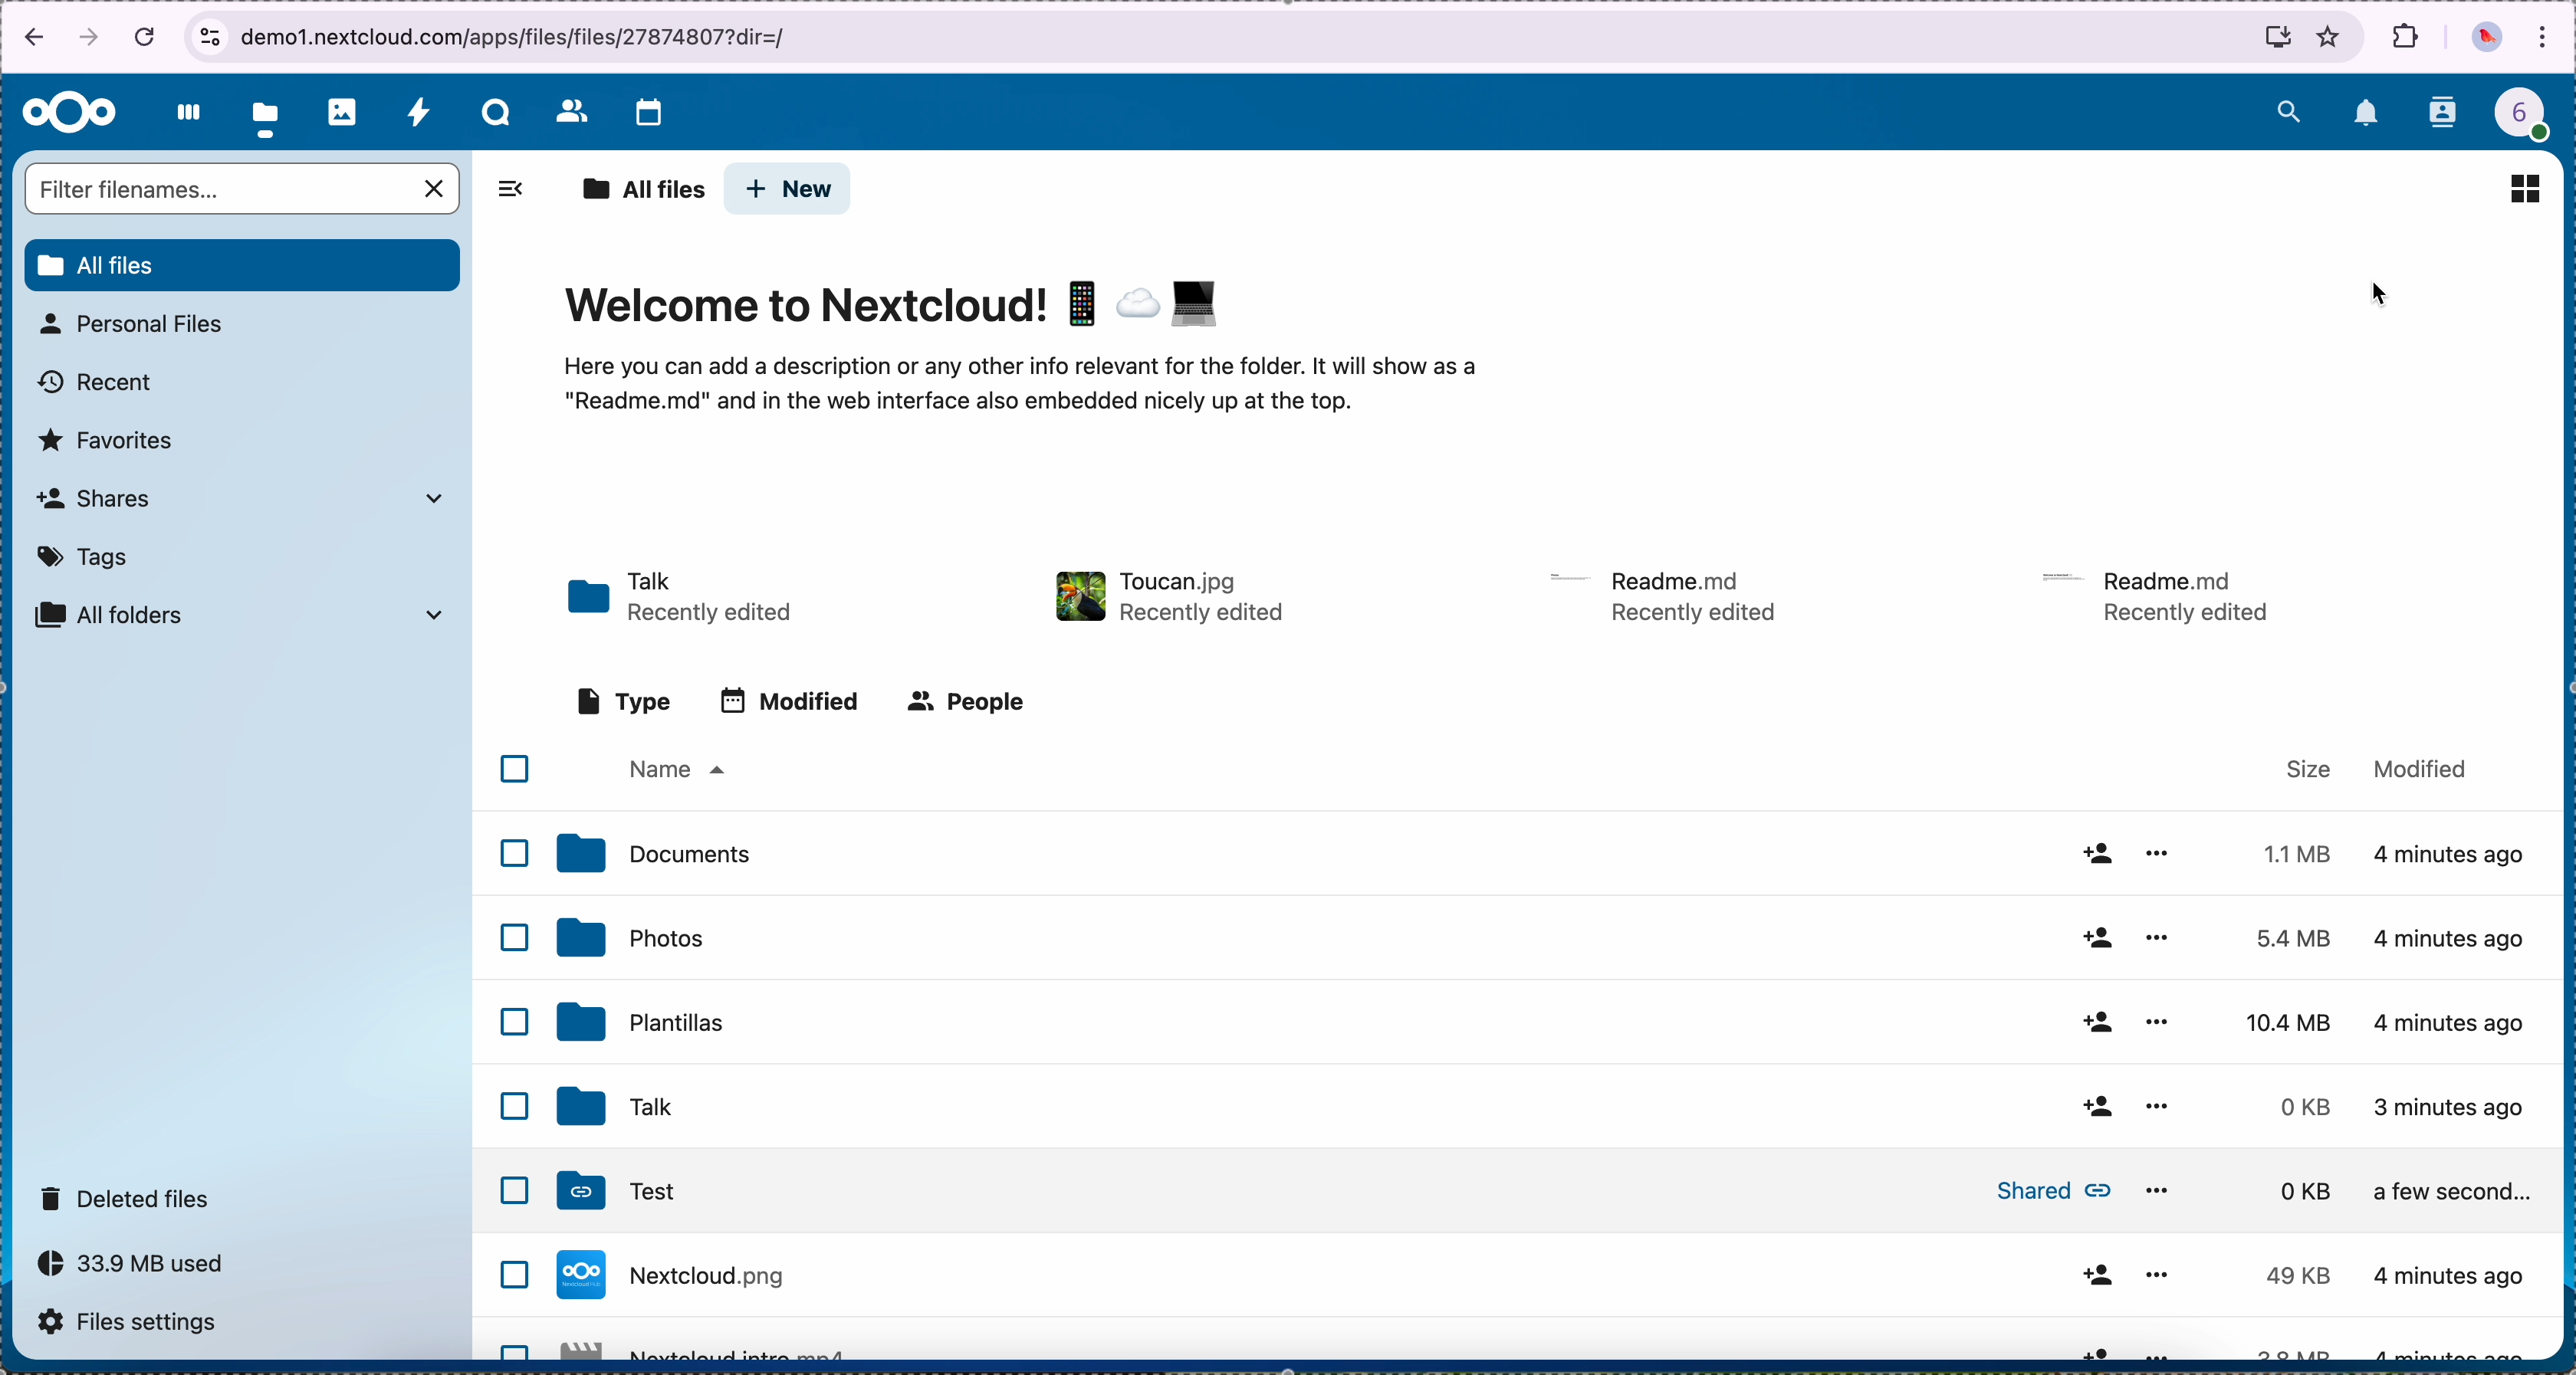 The image size is (2576, 1375). Describe the element at coordinates (2279, 1349) in the screenshot. I see `12.2 MB` at that location.